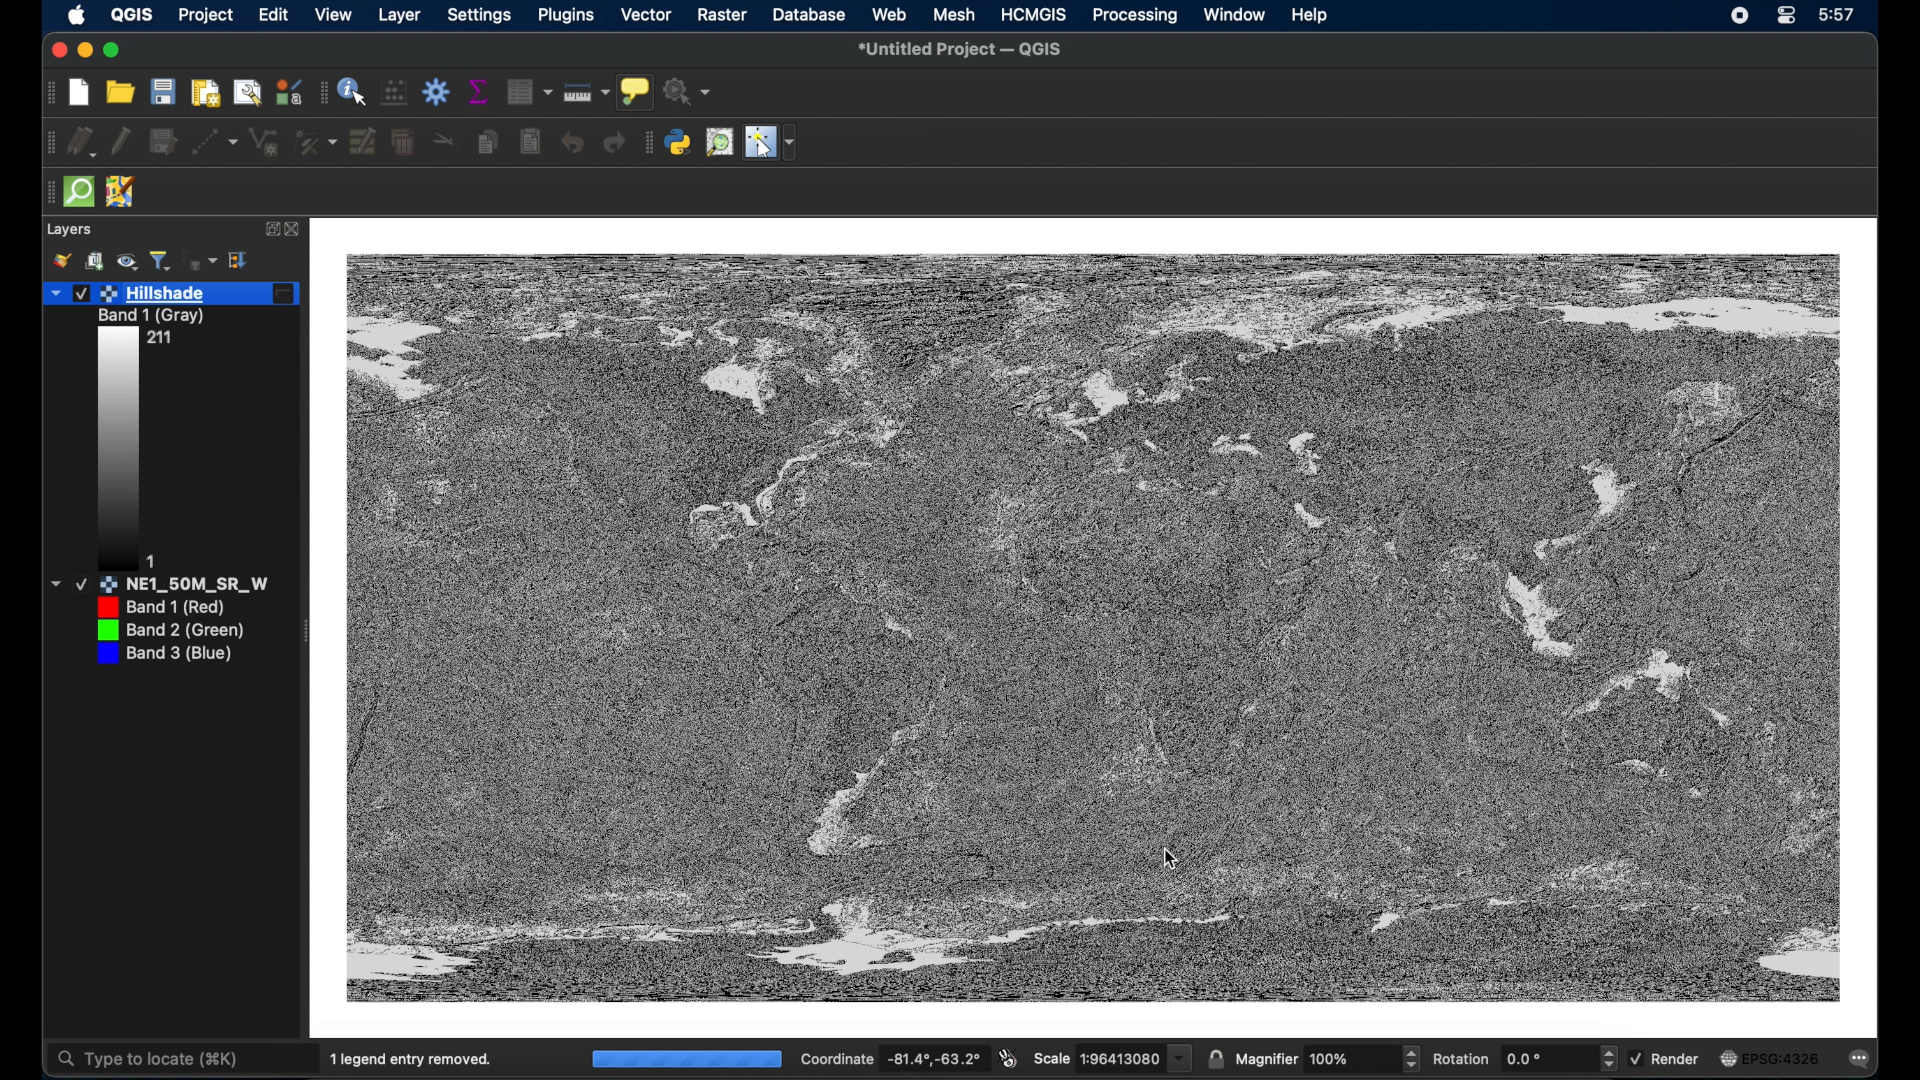 This screenshot has height=1080, width=1920. I want to click on drag handle, so click(48, 94).